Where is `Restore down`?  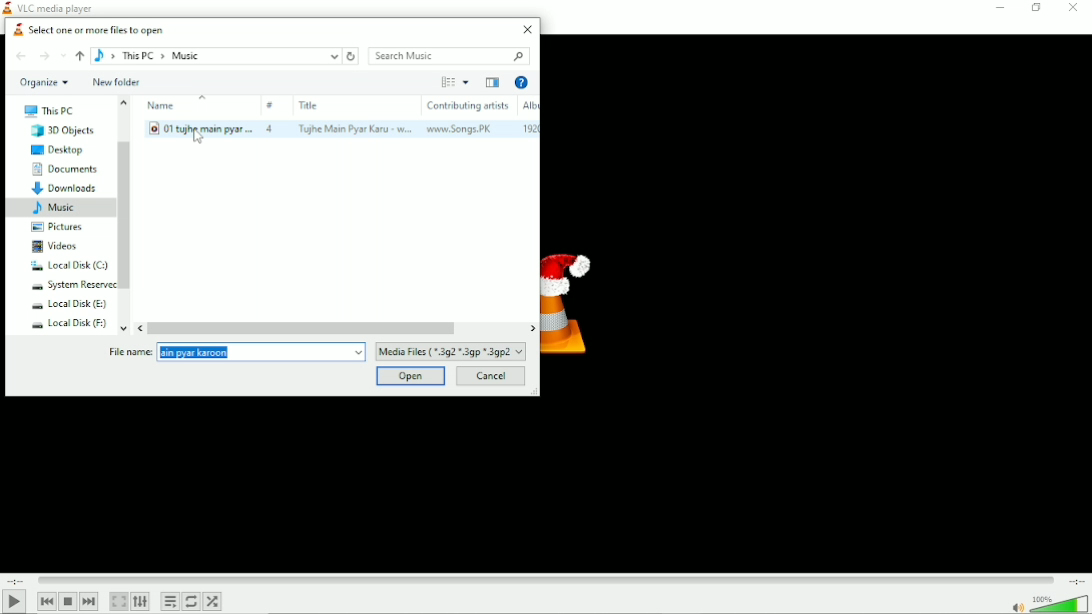 Restore down is located at coordinates (1035, 10).